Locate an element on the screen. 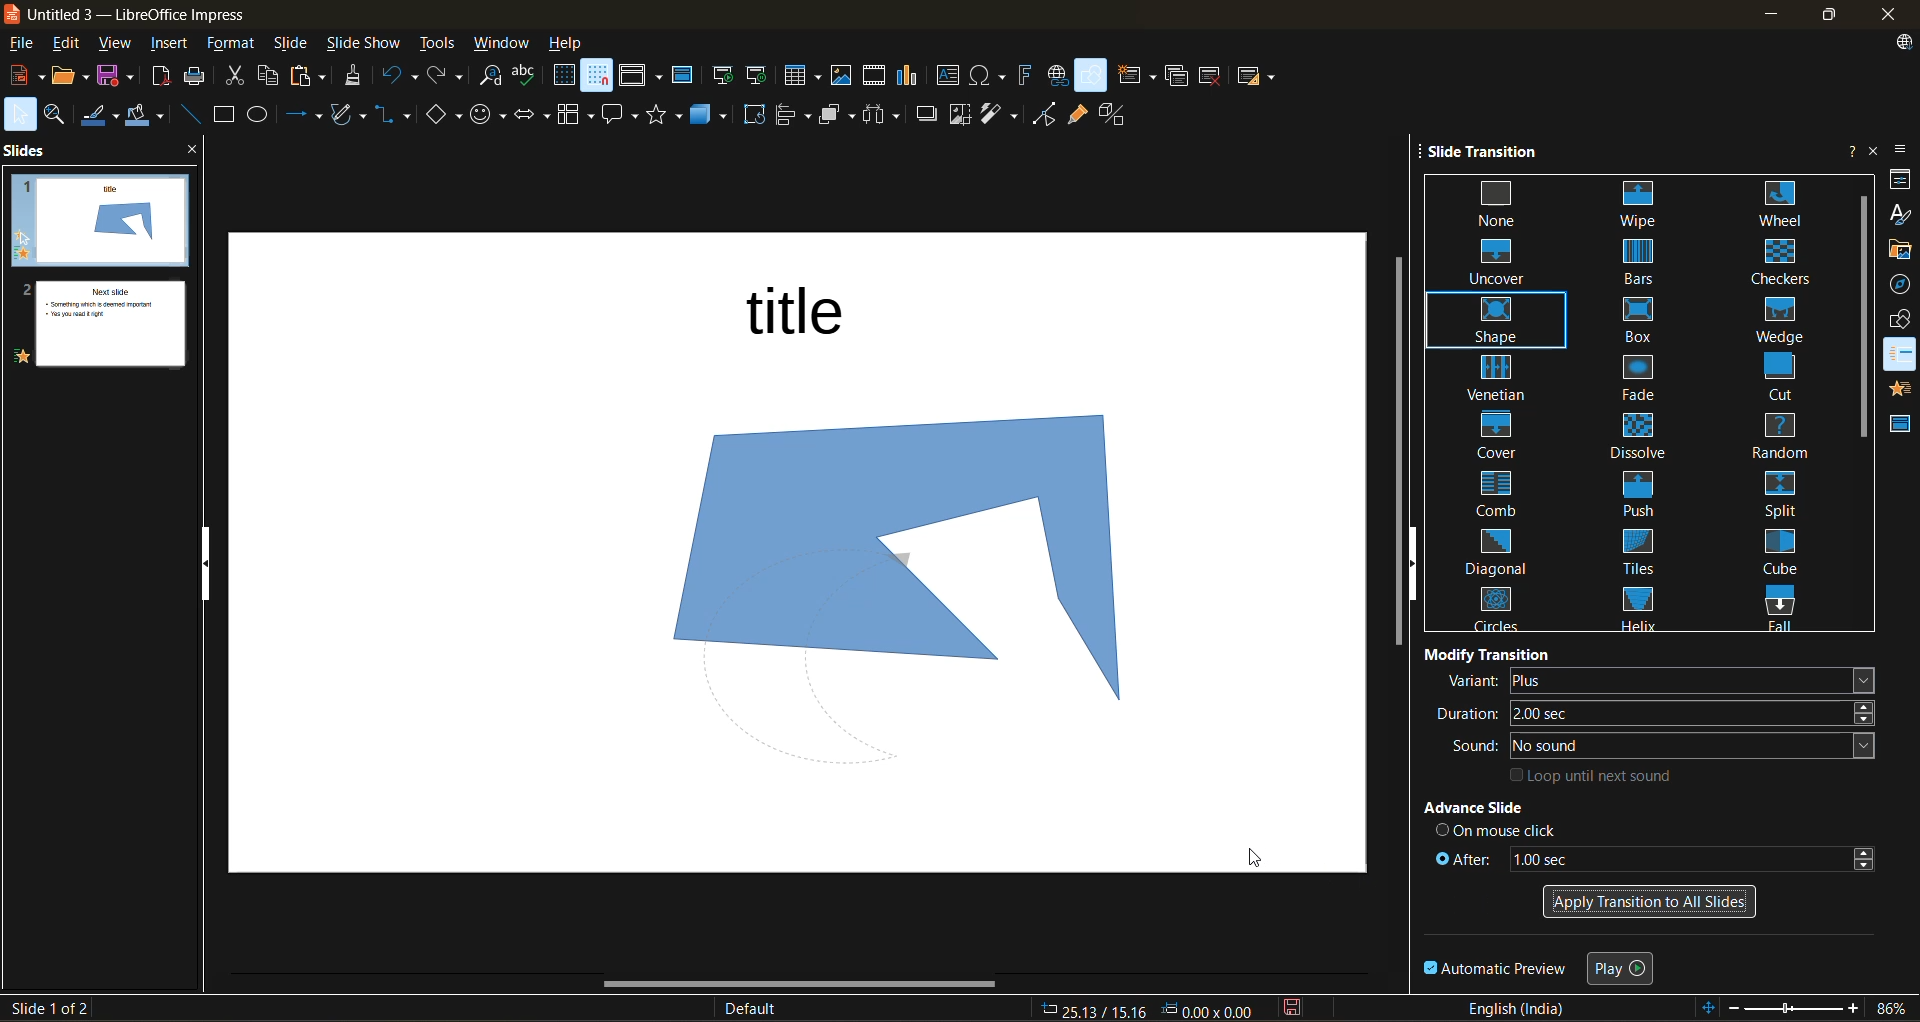 The width and height of the screenshot is (1920, 1022). zoom and pan is located at coordinates (59, 116).